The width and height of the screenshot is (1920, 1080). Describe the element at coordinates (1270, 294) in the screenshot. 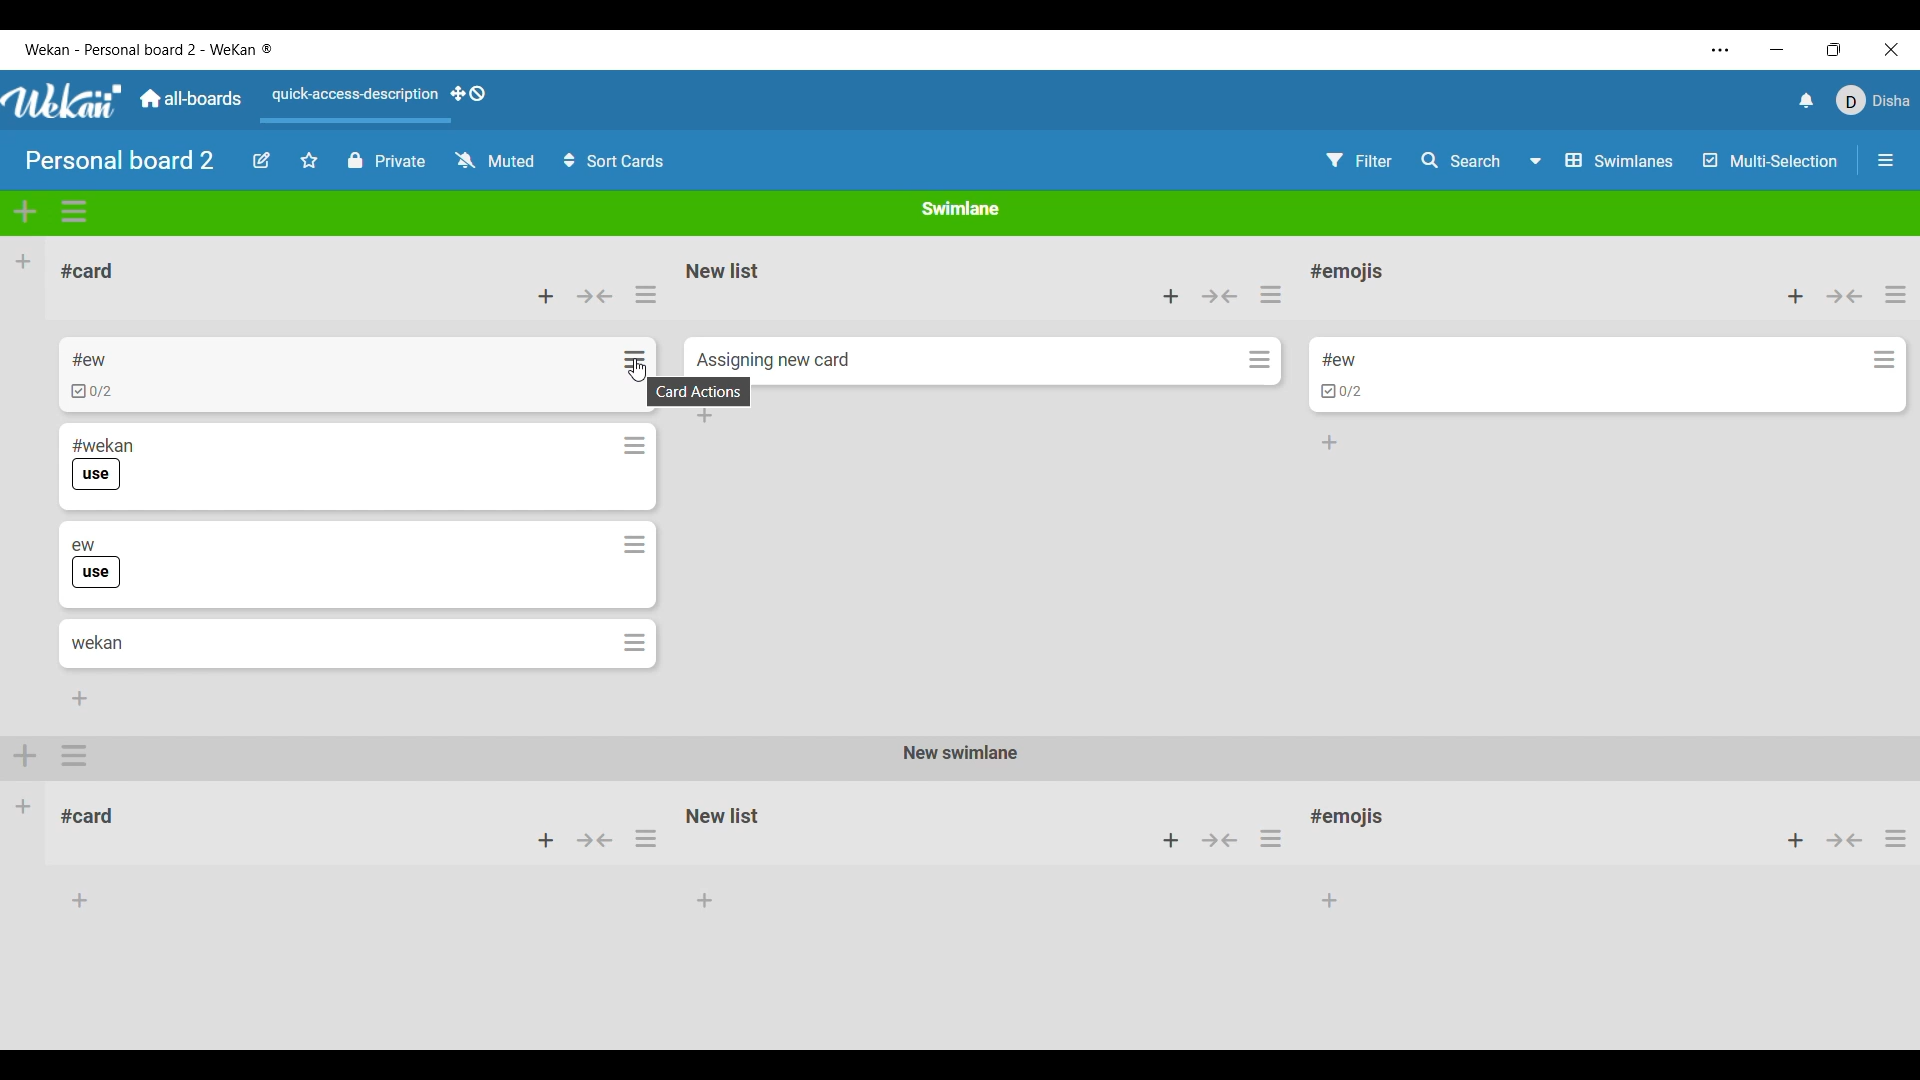

I see `List actions` at that location.